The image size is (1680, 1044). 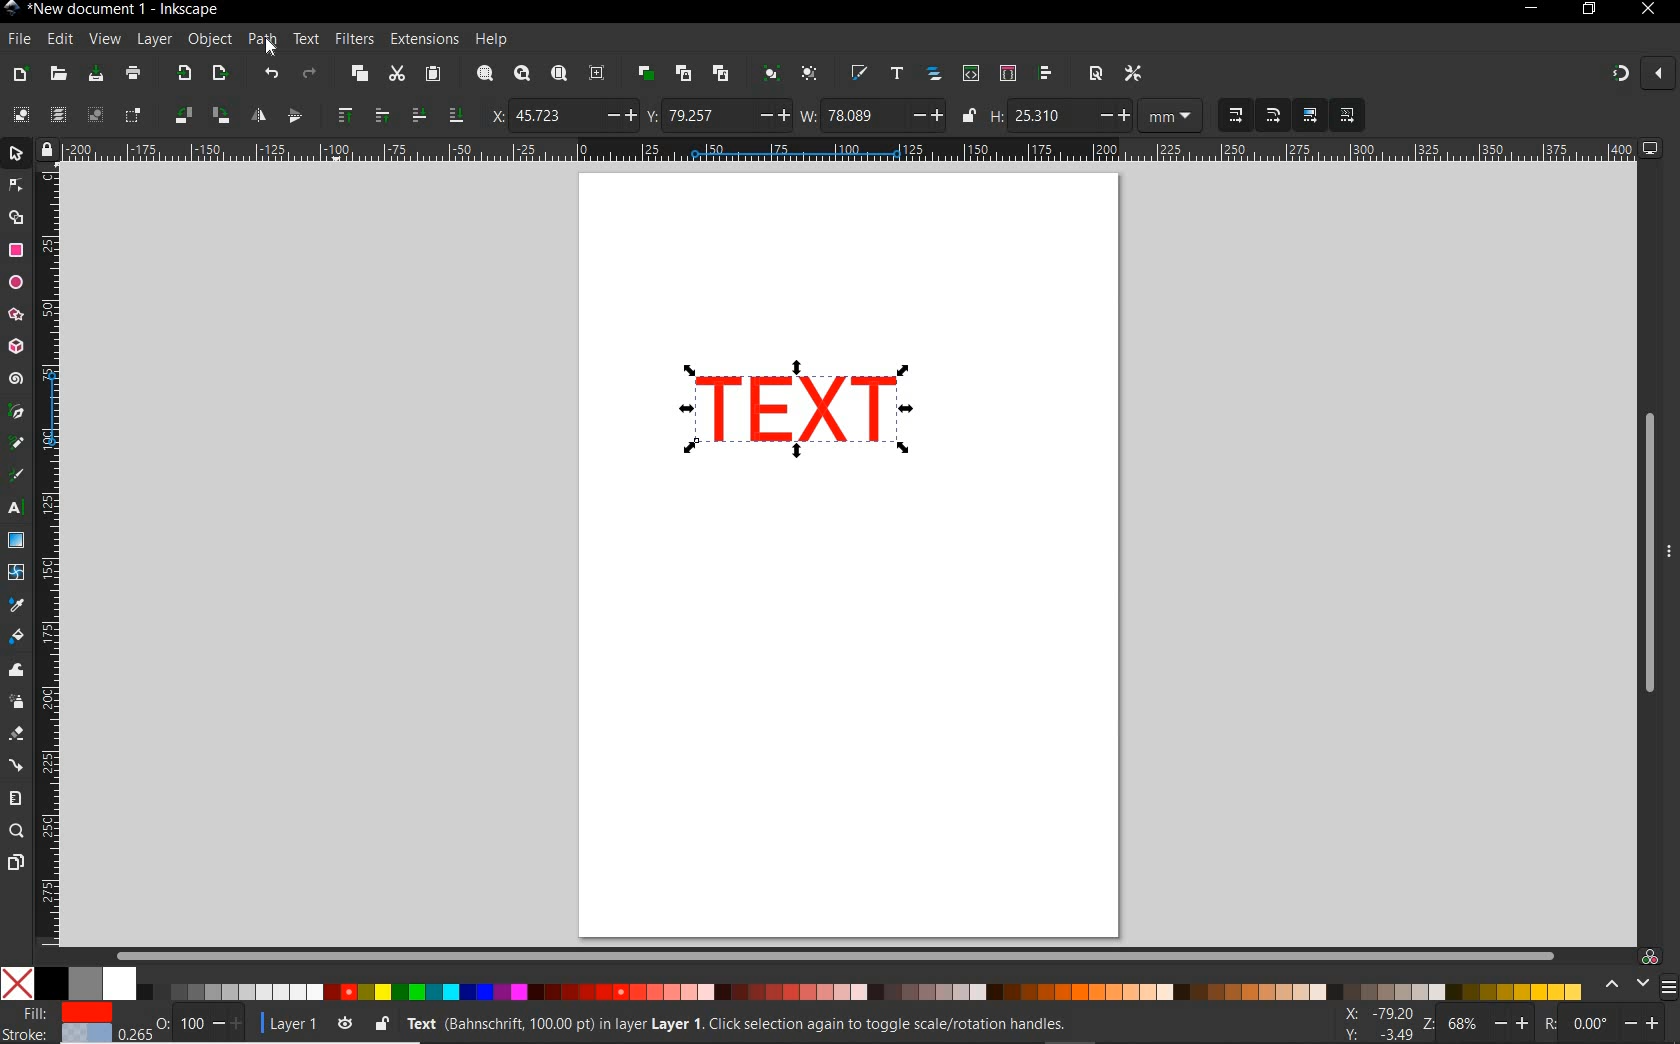 I want to click on PAINT, so click(x=133, y=76).